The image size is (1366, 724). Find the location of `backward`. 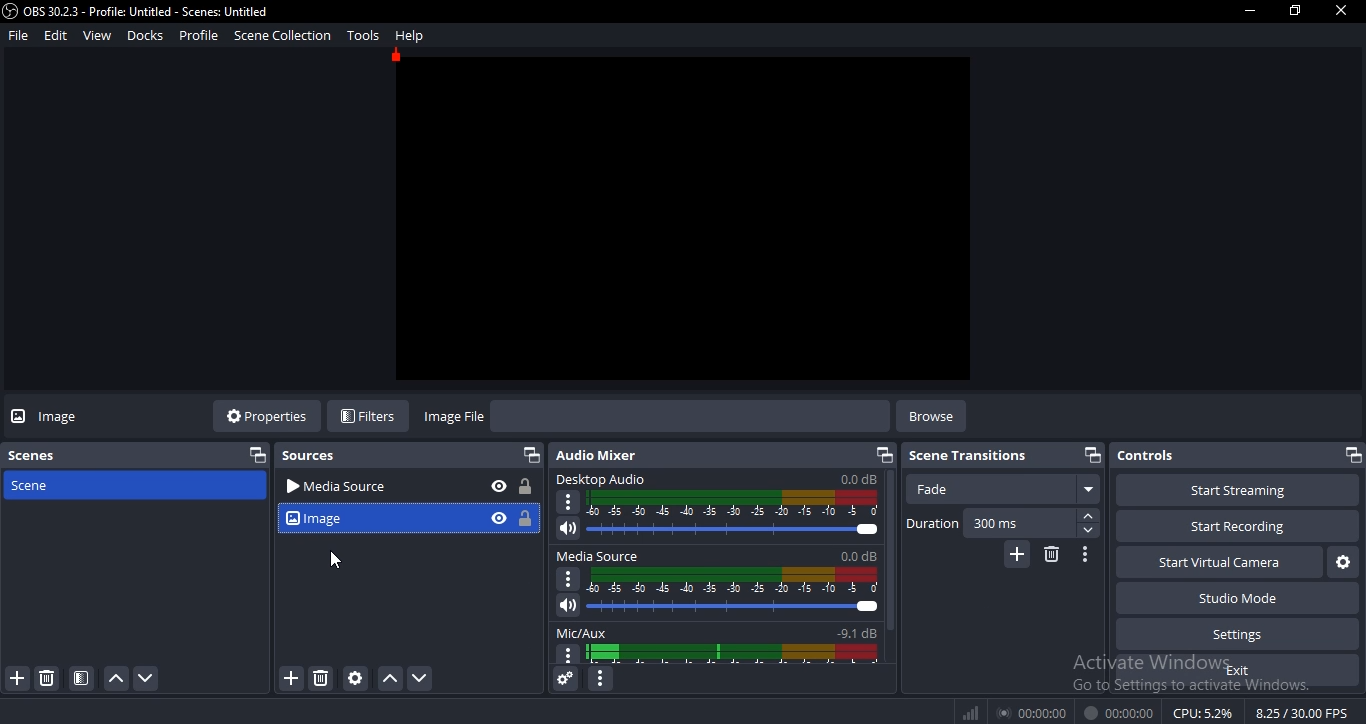

backward is located at coordinates (1088, 532).